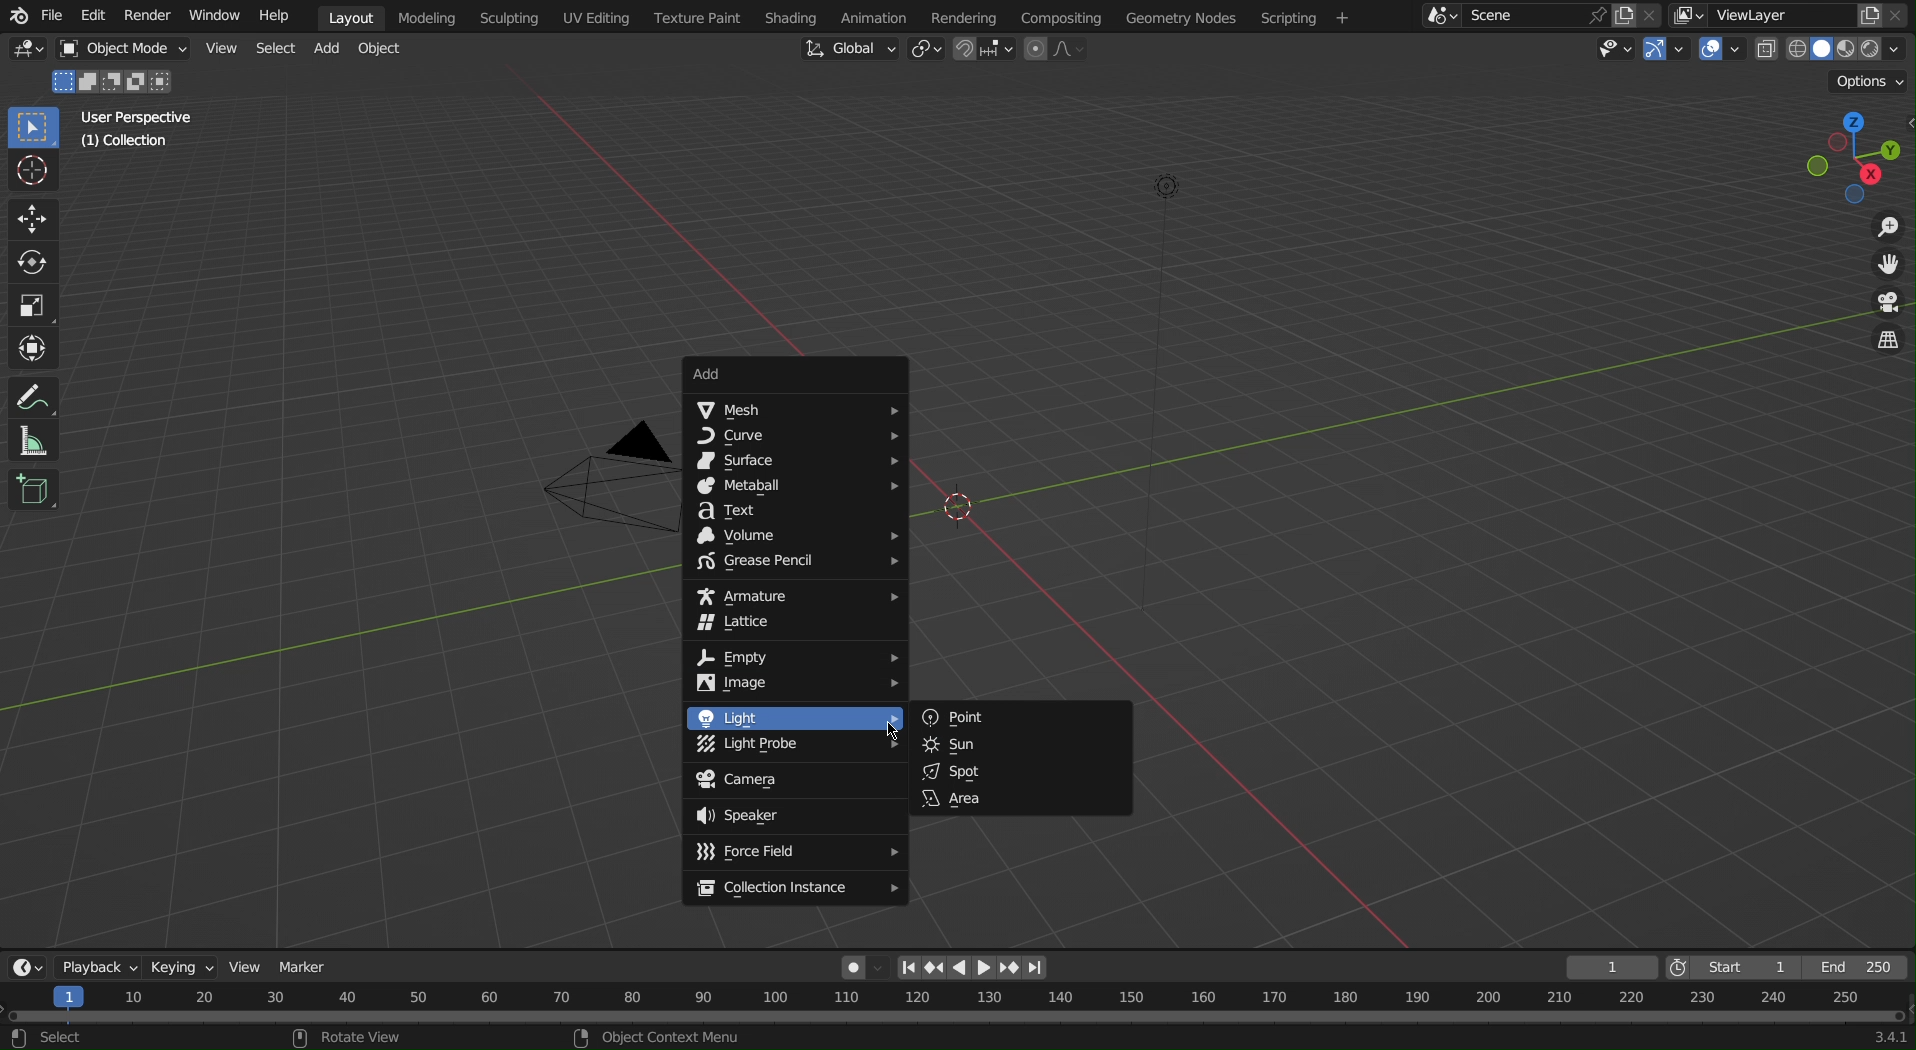 The image size is (1916, 1050). What do you see at coordinates (796, 816) in the screenshot?
I see `Speaker` at bounding box center [796, 816].